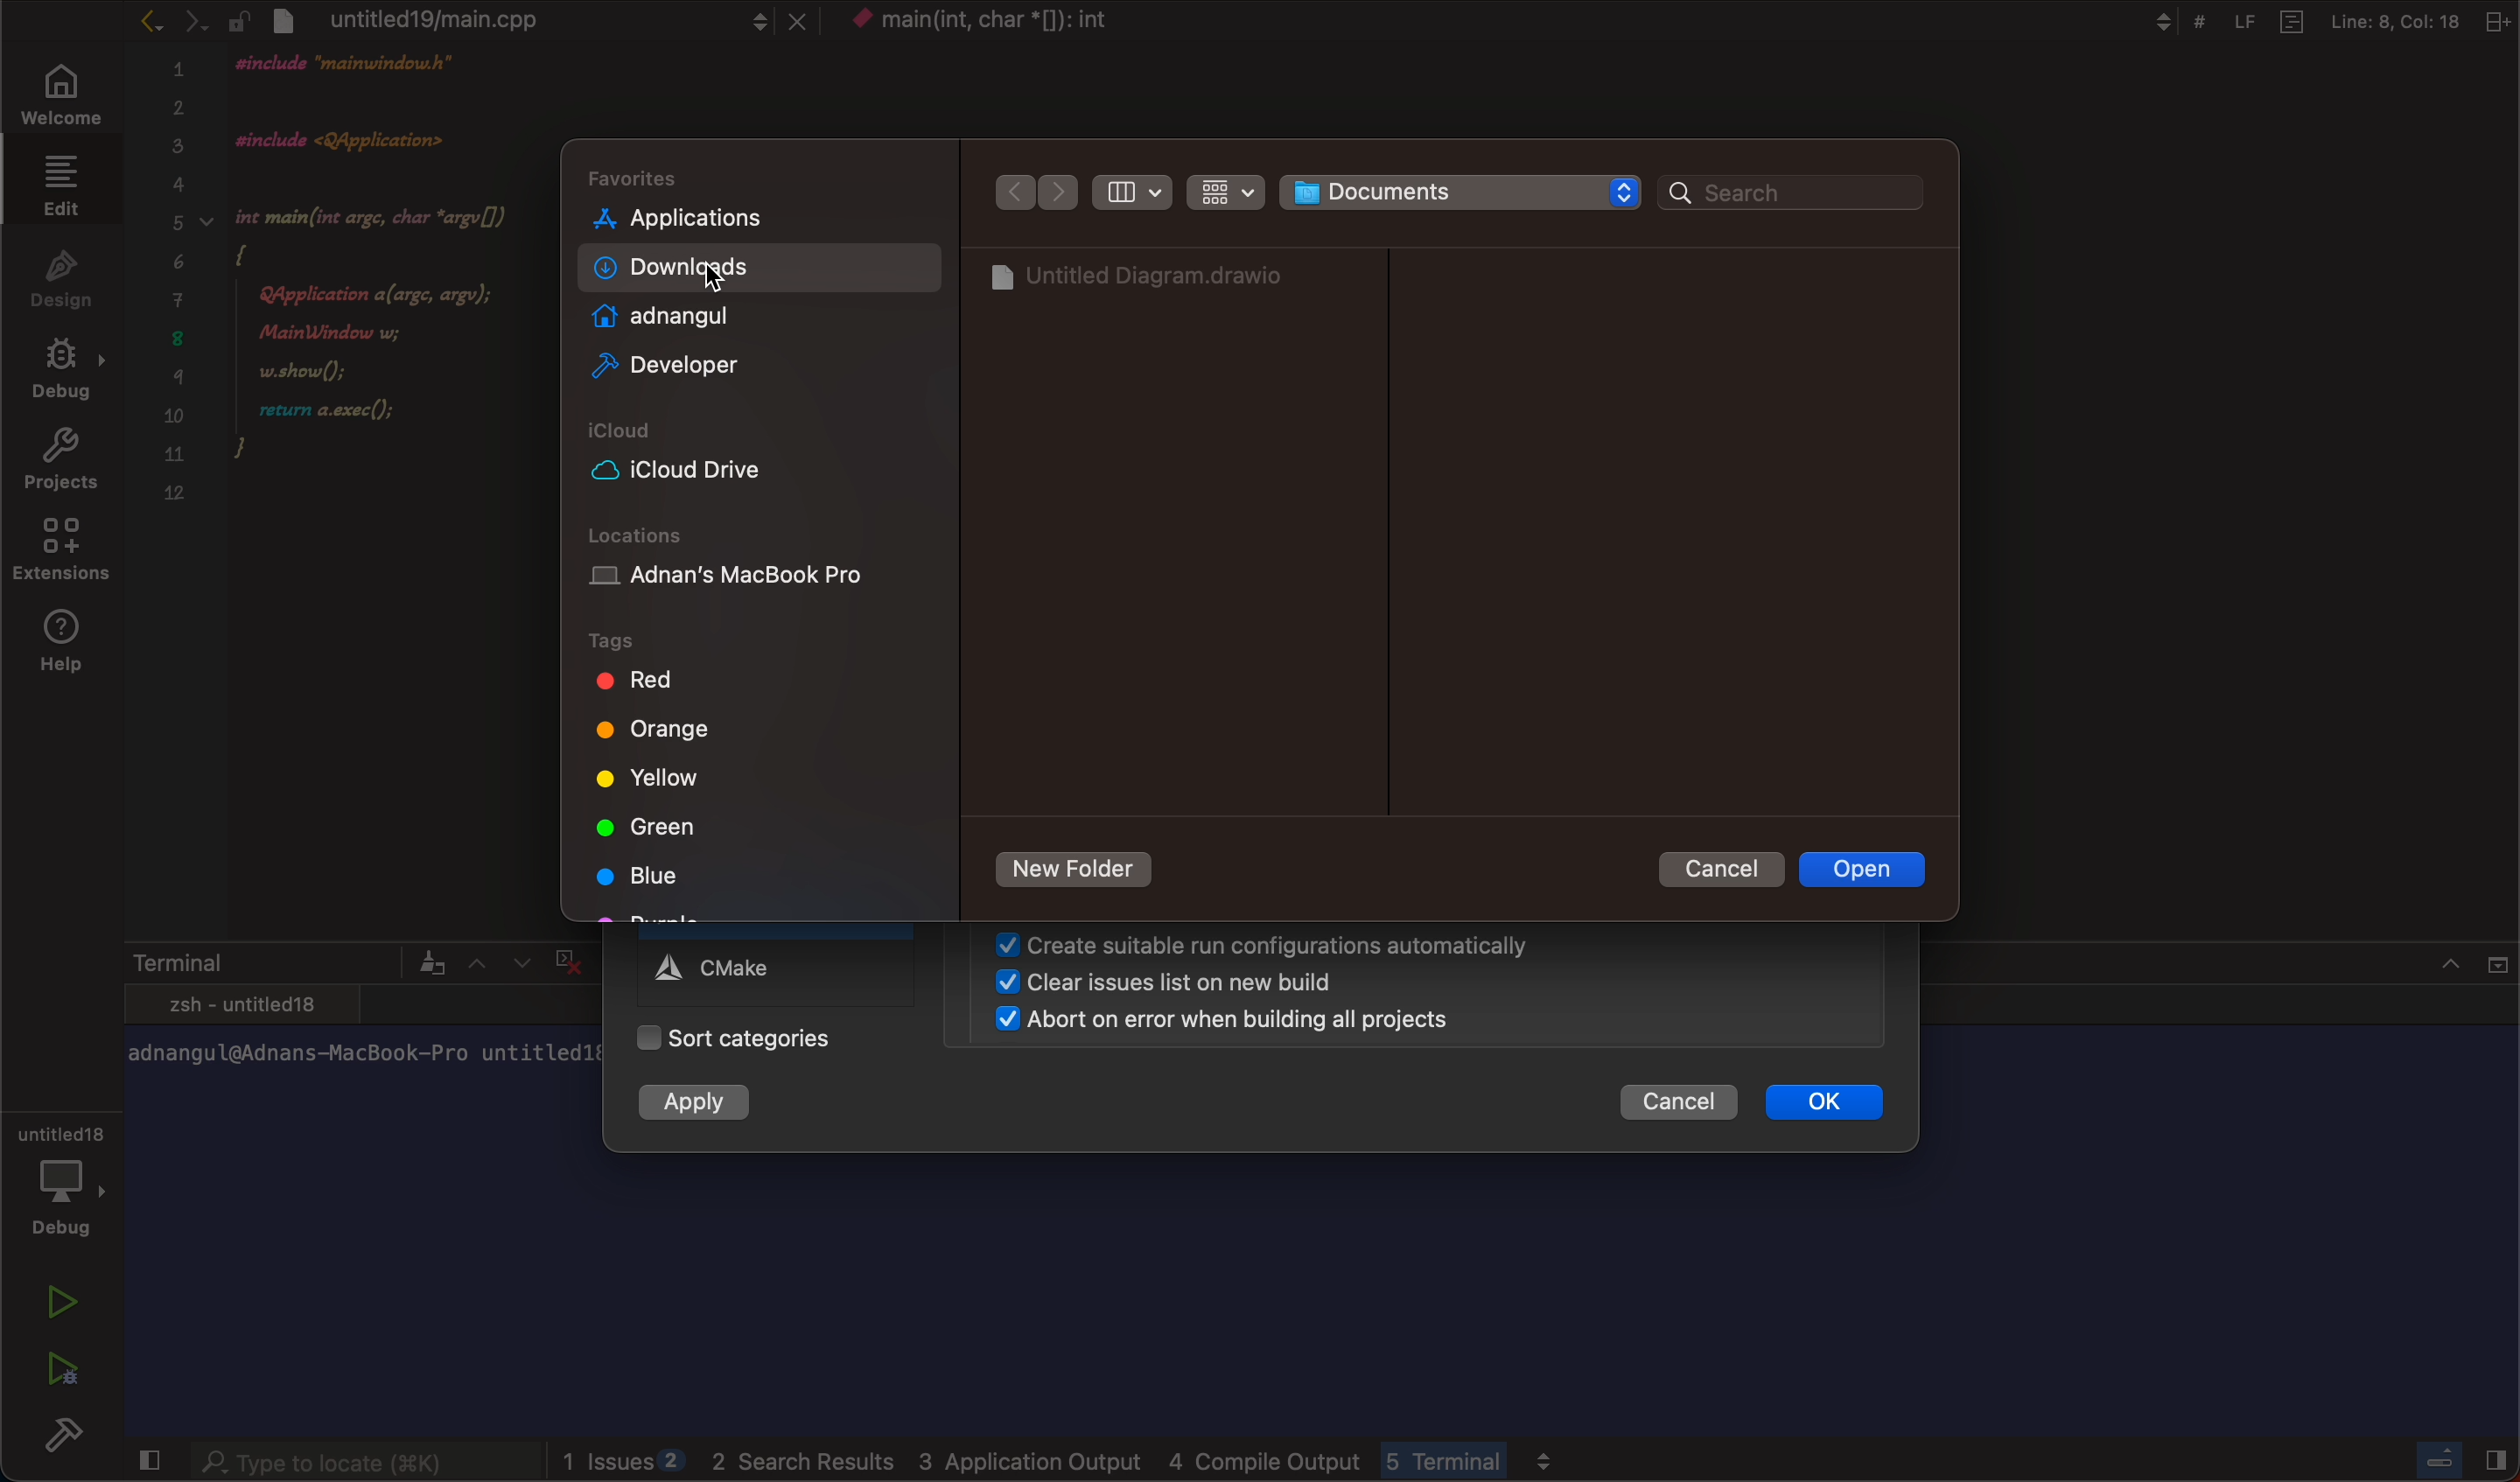  Describe the element at coordinates (1868, 872) in the screenshot. I see `open` at that location.